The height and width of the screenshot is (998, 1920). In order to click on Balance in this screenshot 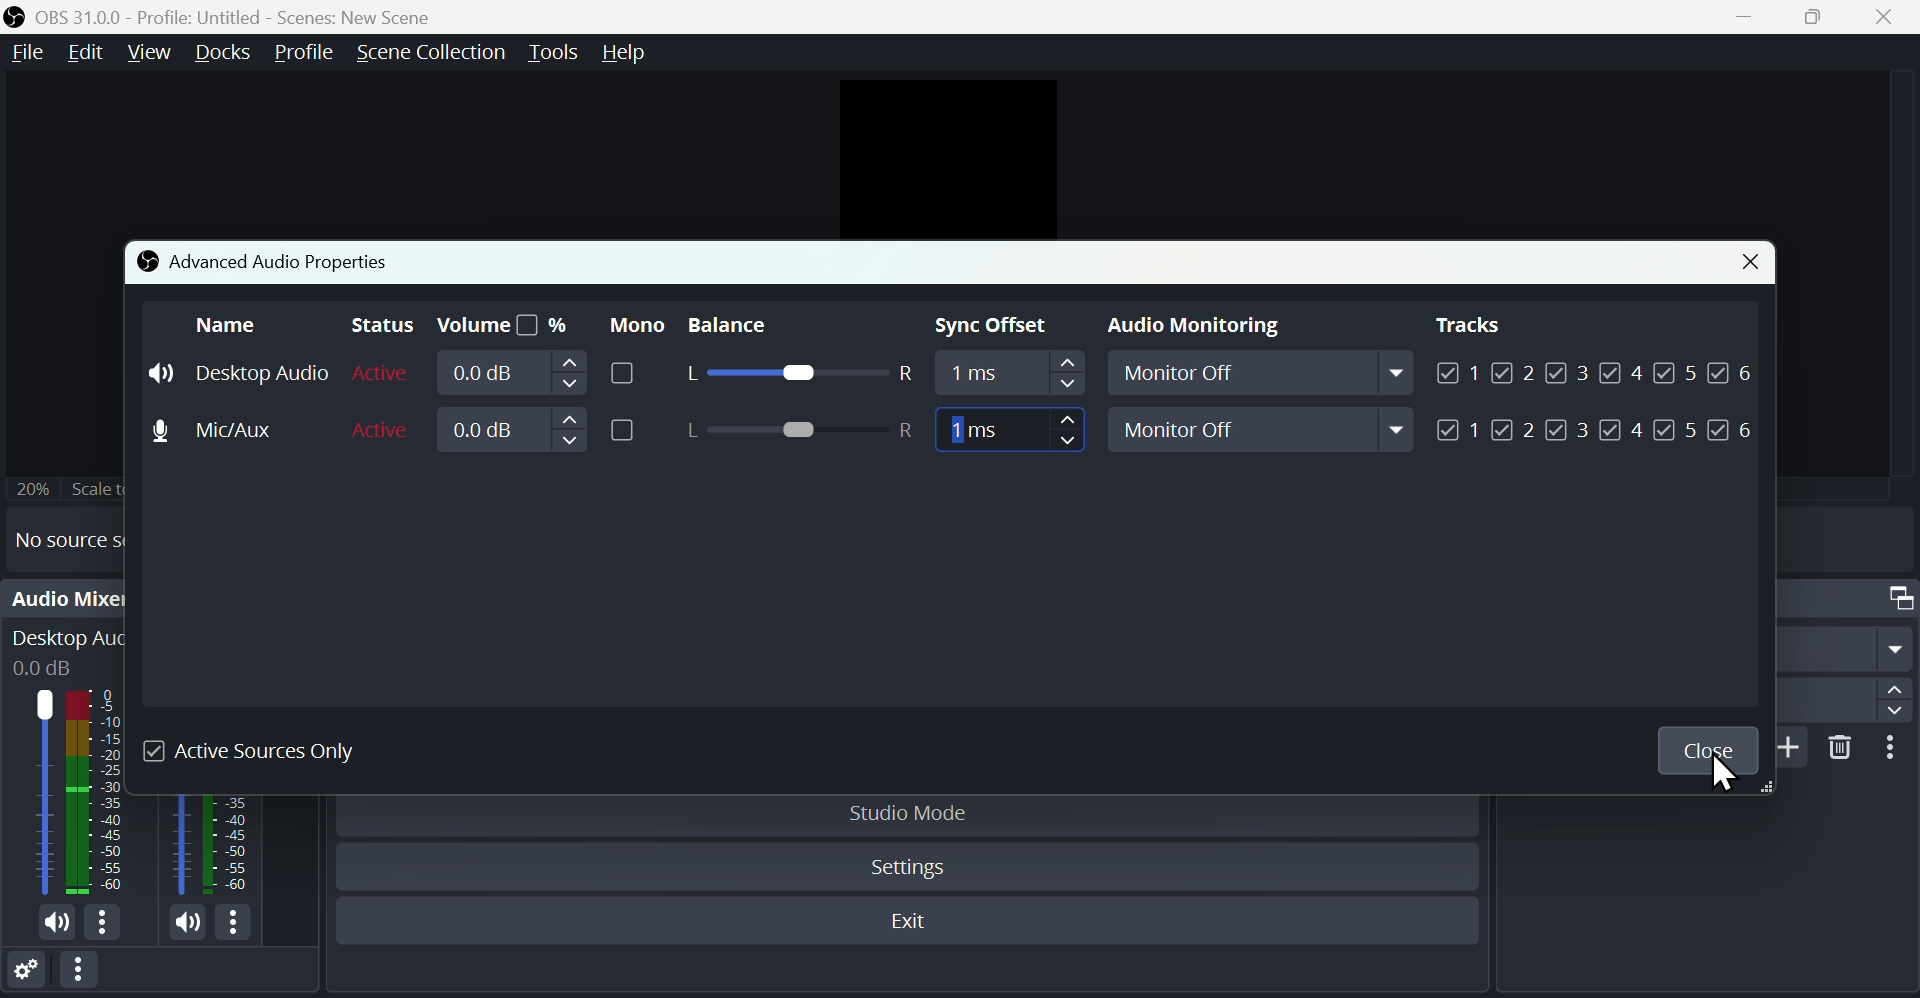, I will do `click(750, 326)`.